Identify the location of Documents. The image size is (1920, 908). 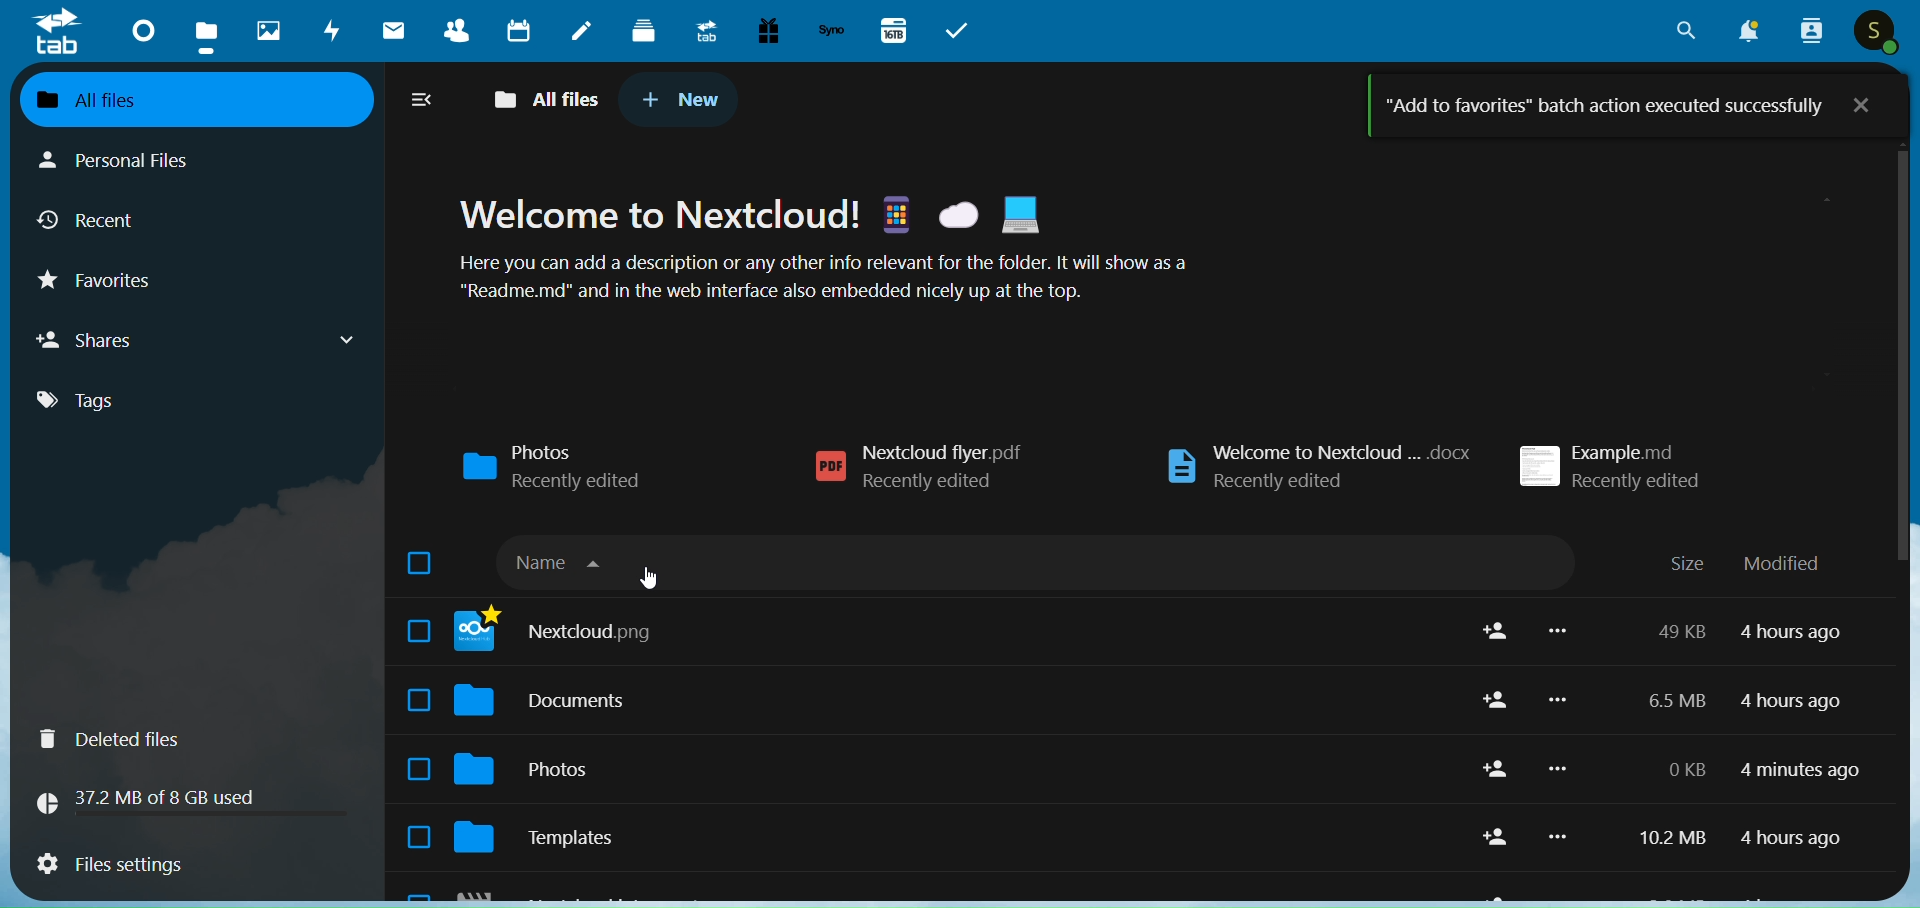
(955, 700).